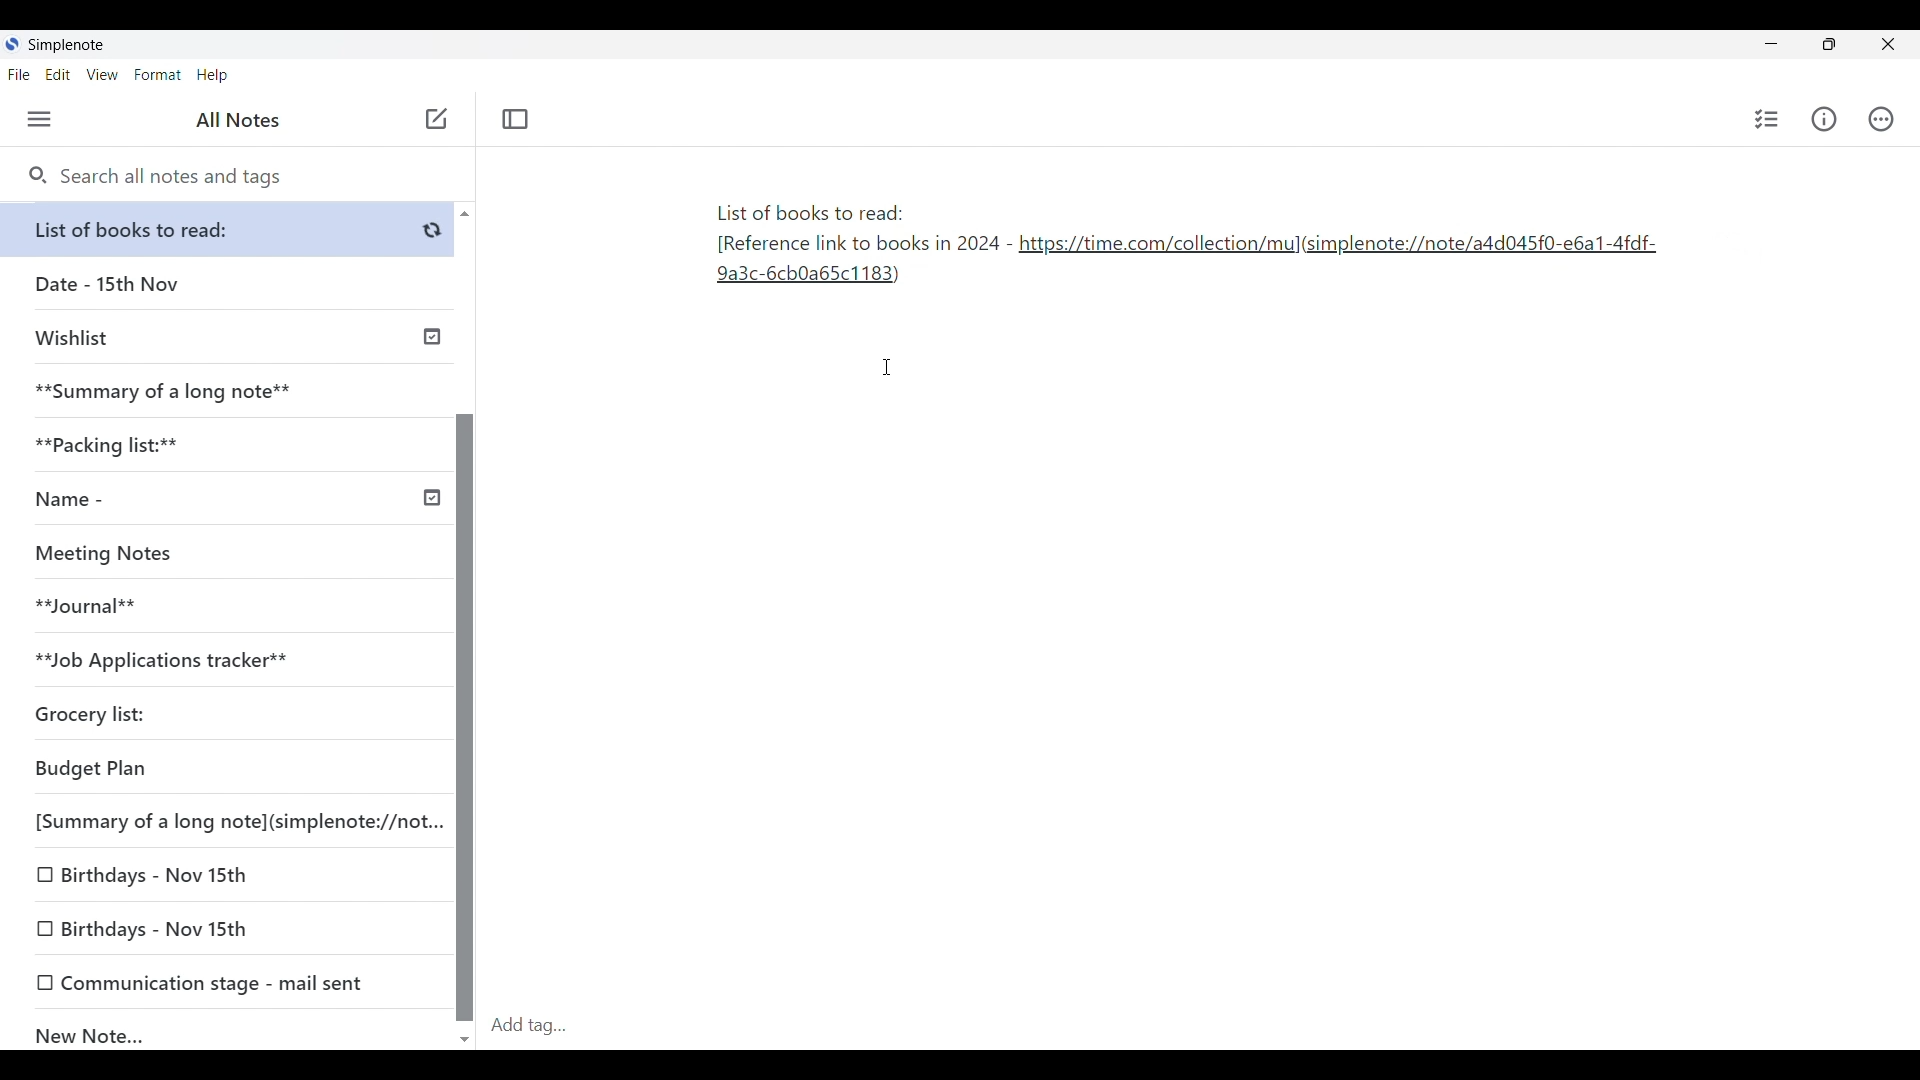 Image resolution: width=1920 pixels, height=1080 pixels. Describe the element at coordinates (213, 76) in the screenshot. I see `Help ` at that location.